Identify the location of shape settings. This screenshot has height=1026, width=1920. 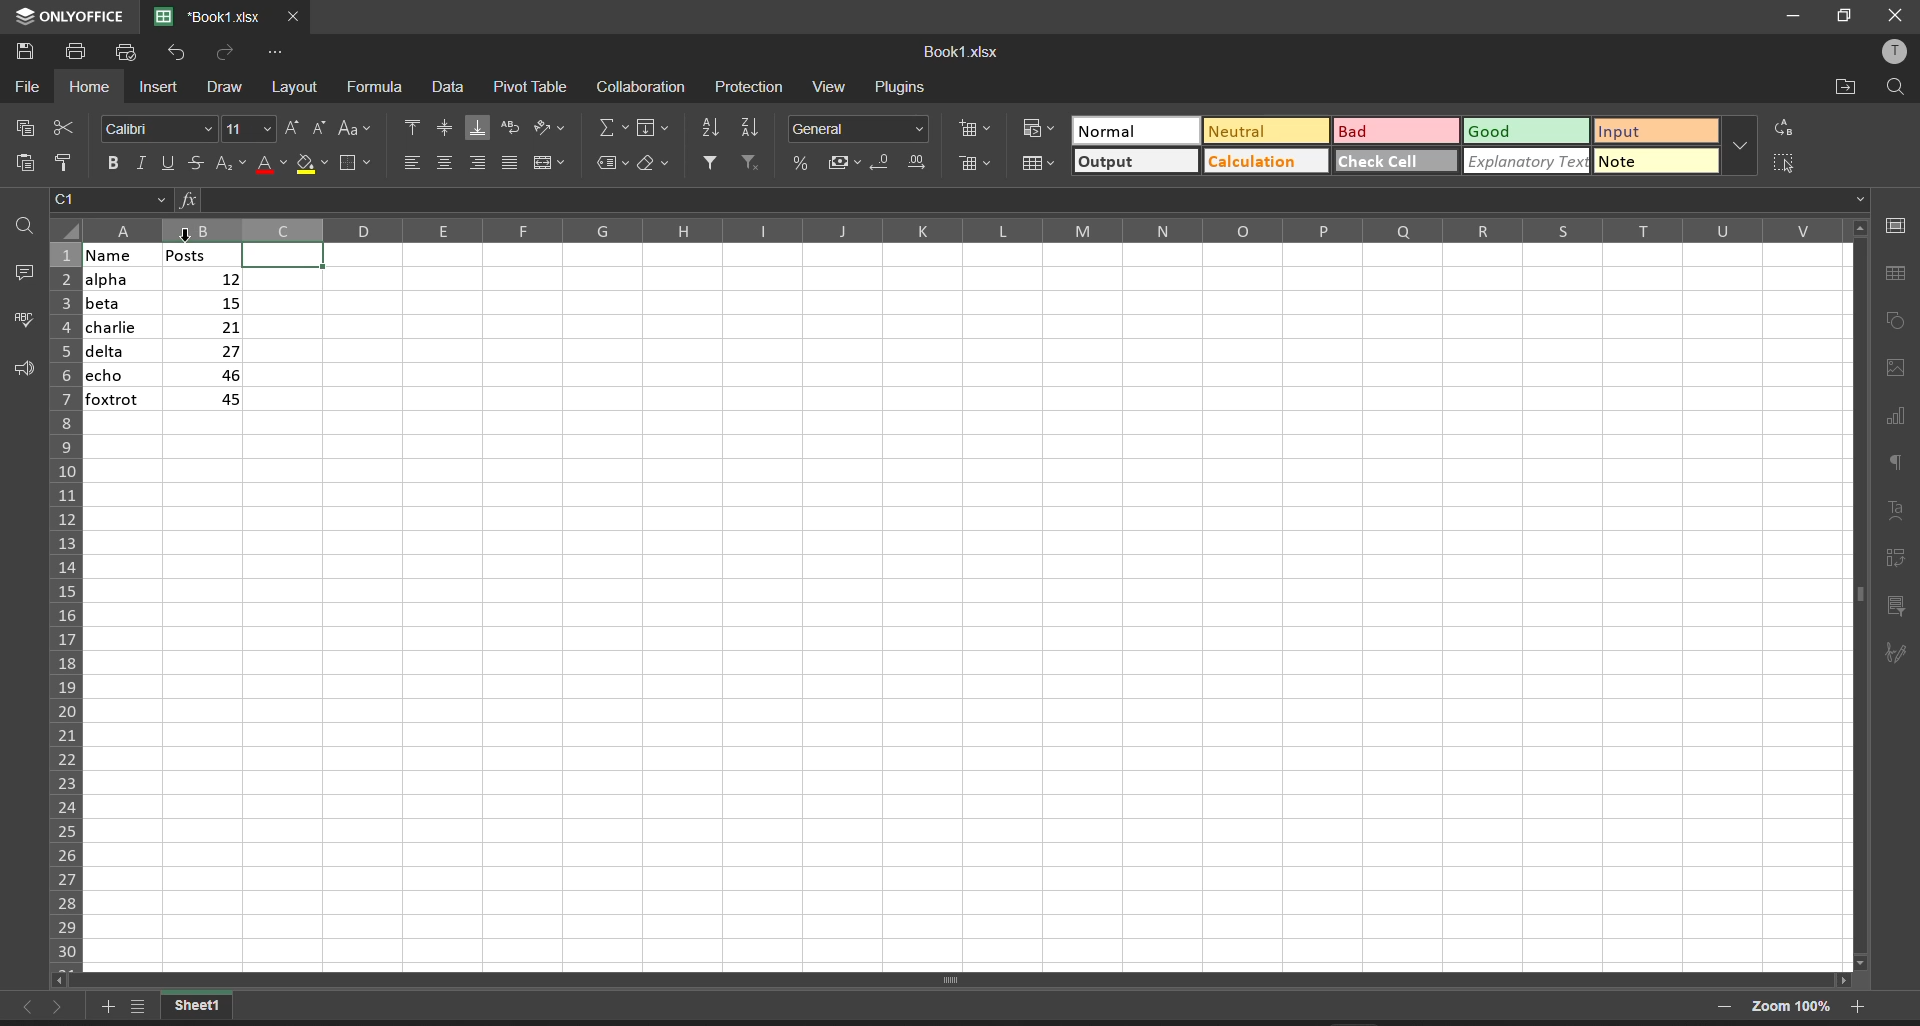
(1903, 319).